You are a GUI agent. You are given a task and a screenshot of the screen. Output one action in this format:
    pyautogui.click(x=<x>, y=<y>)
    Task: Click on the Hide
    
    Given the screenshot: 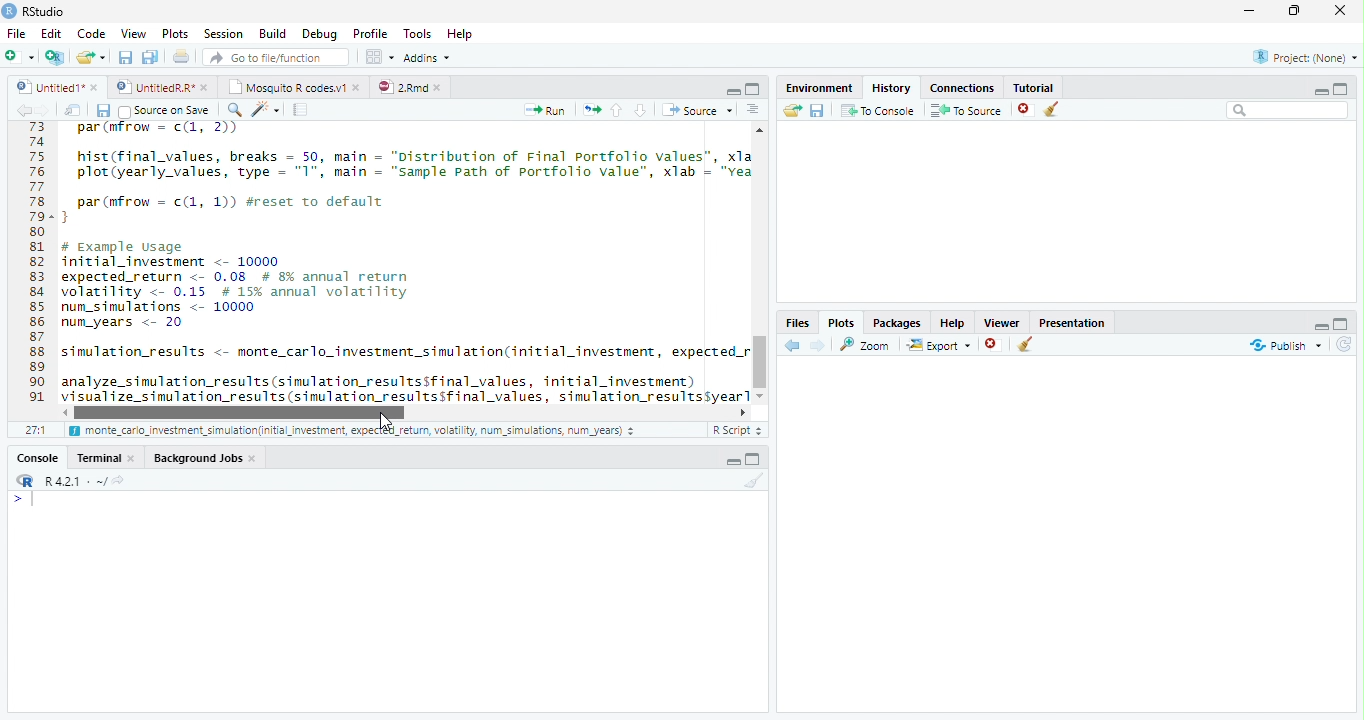 What is the action you would take?
    pyautogui.click(x=732, y=461)
    